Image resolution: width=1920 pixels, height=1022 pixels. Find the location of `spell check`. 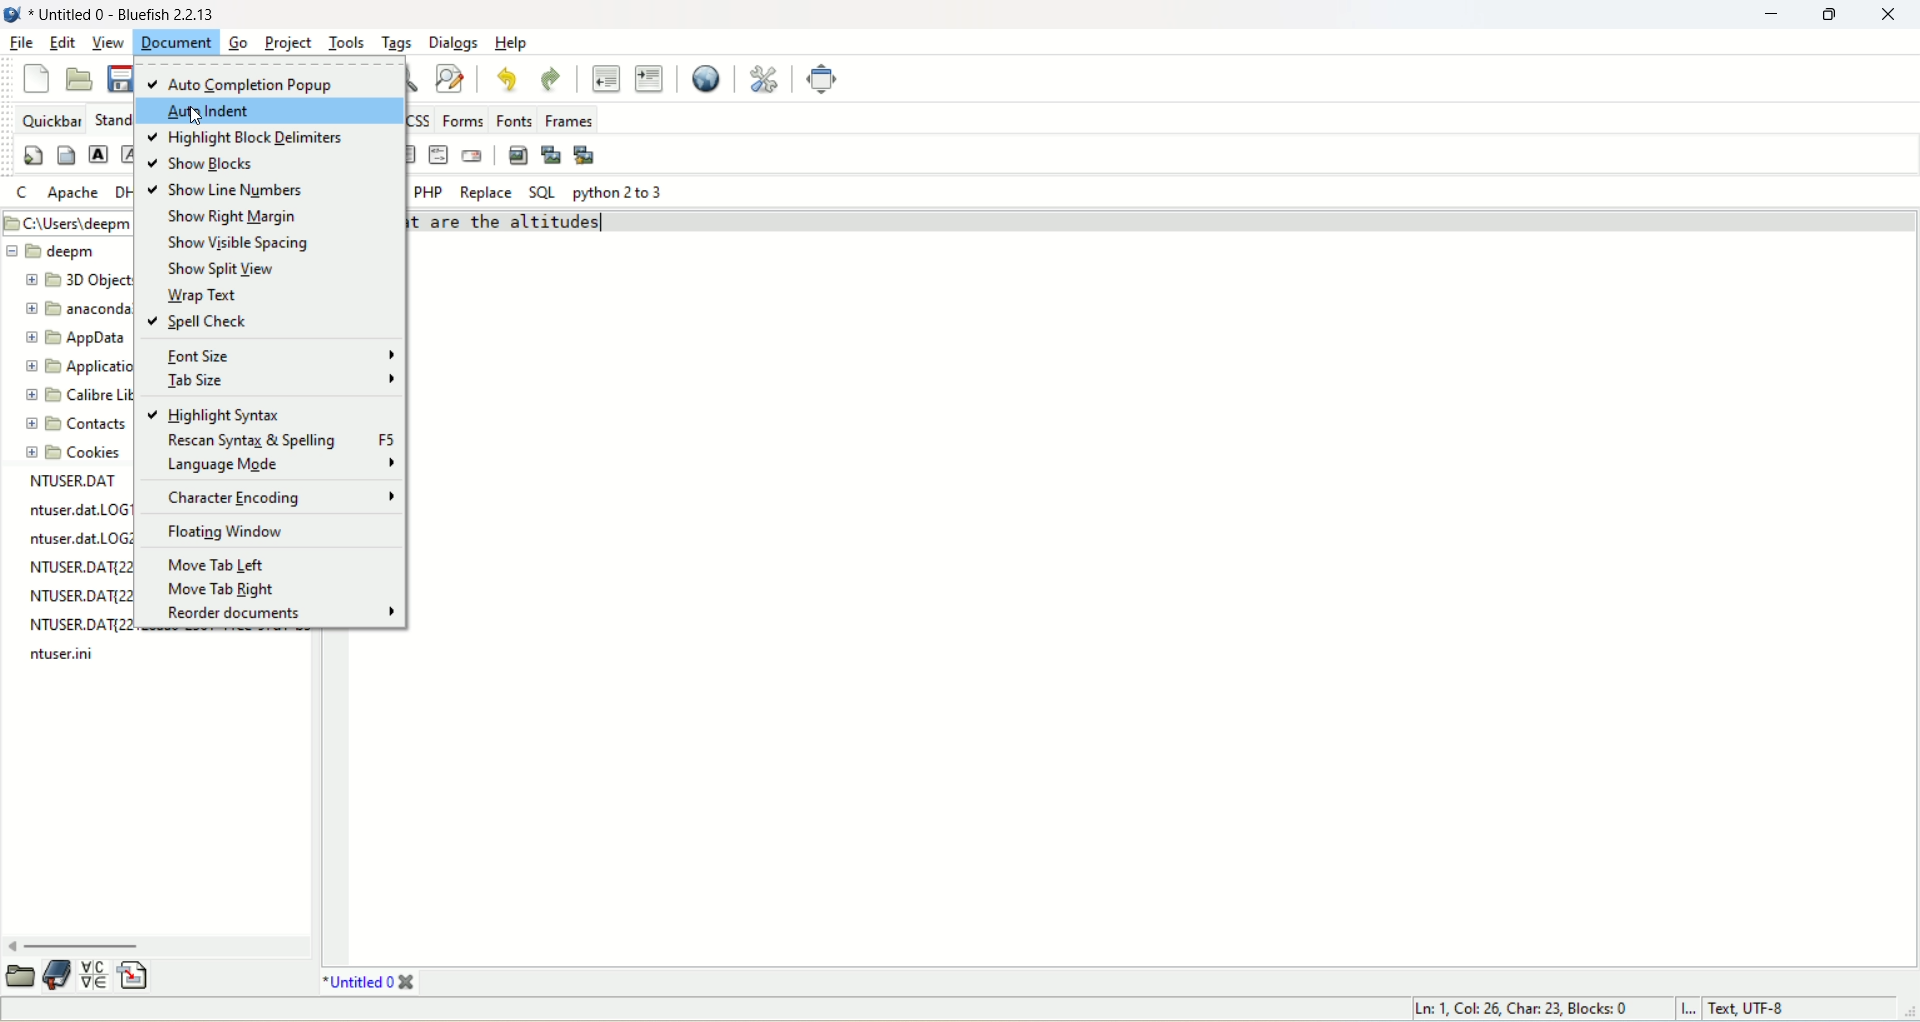

spell check is located at coordinates (201, 320).